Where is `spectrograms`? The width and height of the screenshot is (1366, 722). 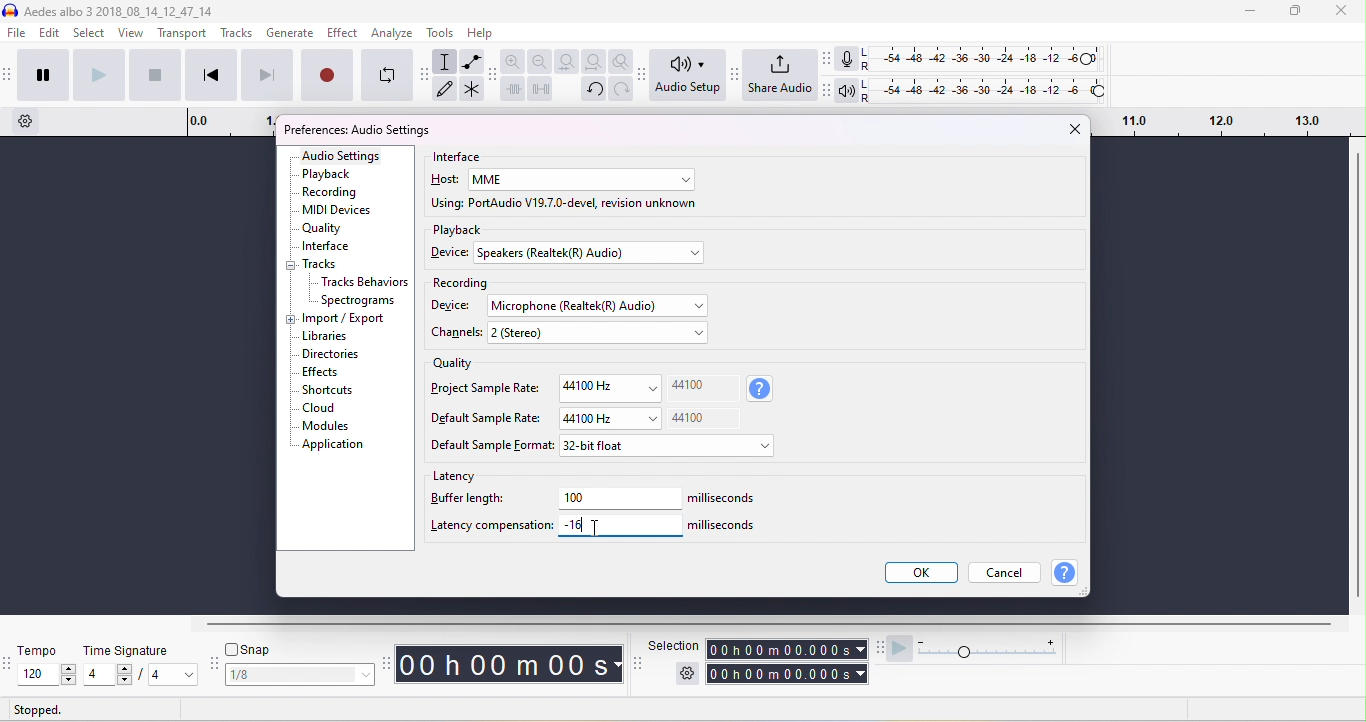 spectrograms is located at coordinates (359, 301).